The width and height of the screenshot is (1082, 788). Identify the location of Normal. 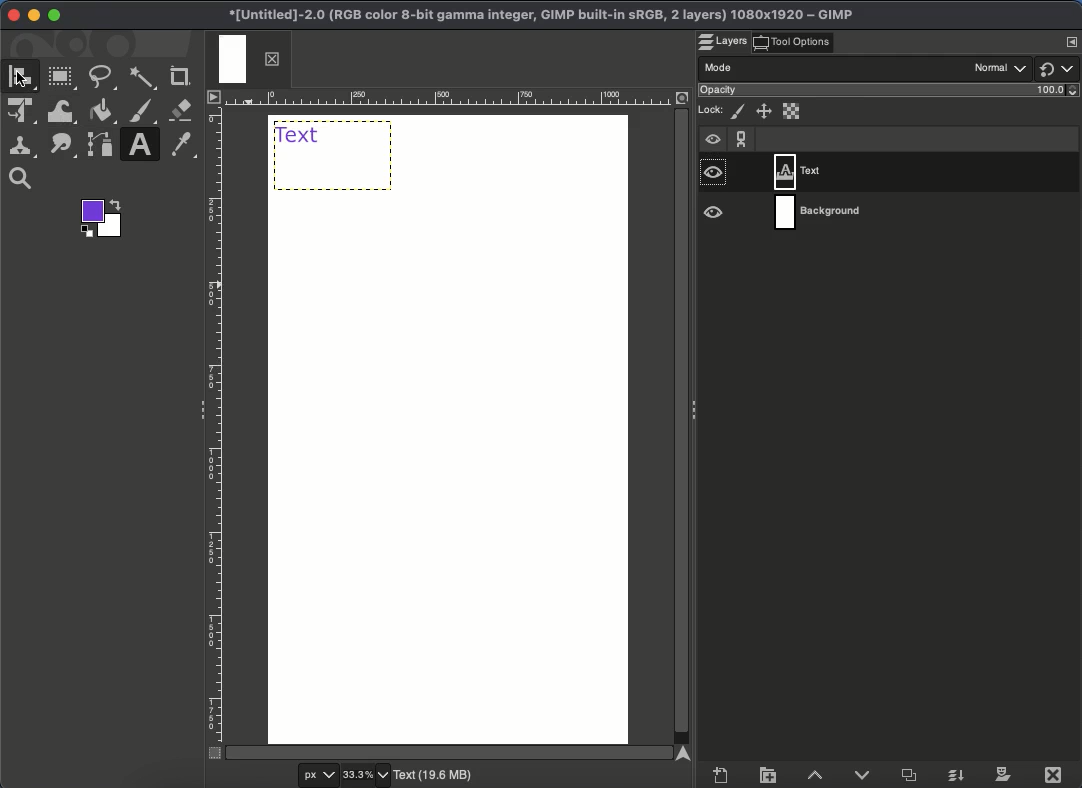
(1001, 67).